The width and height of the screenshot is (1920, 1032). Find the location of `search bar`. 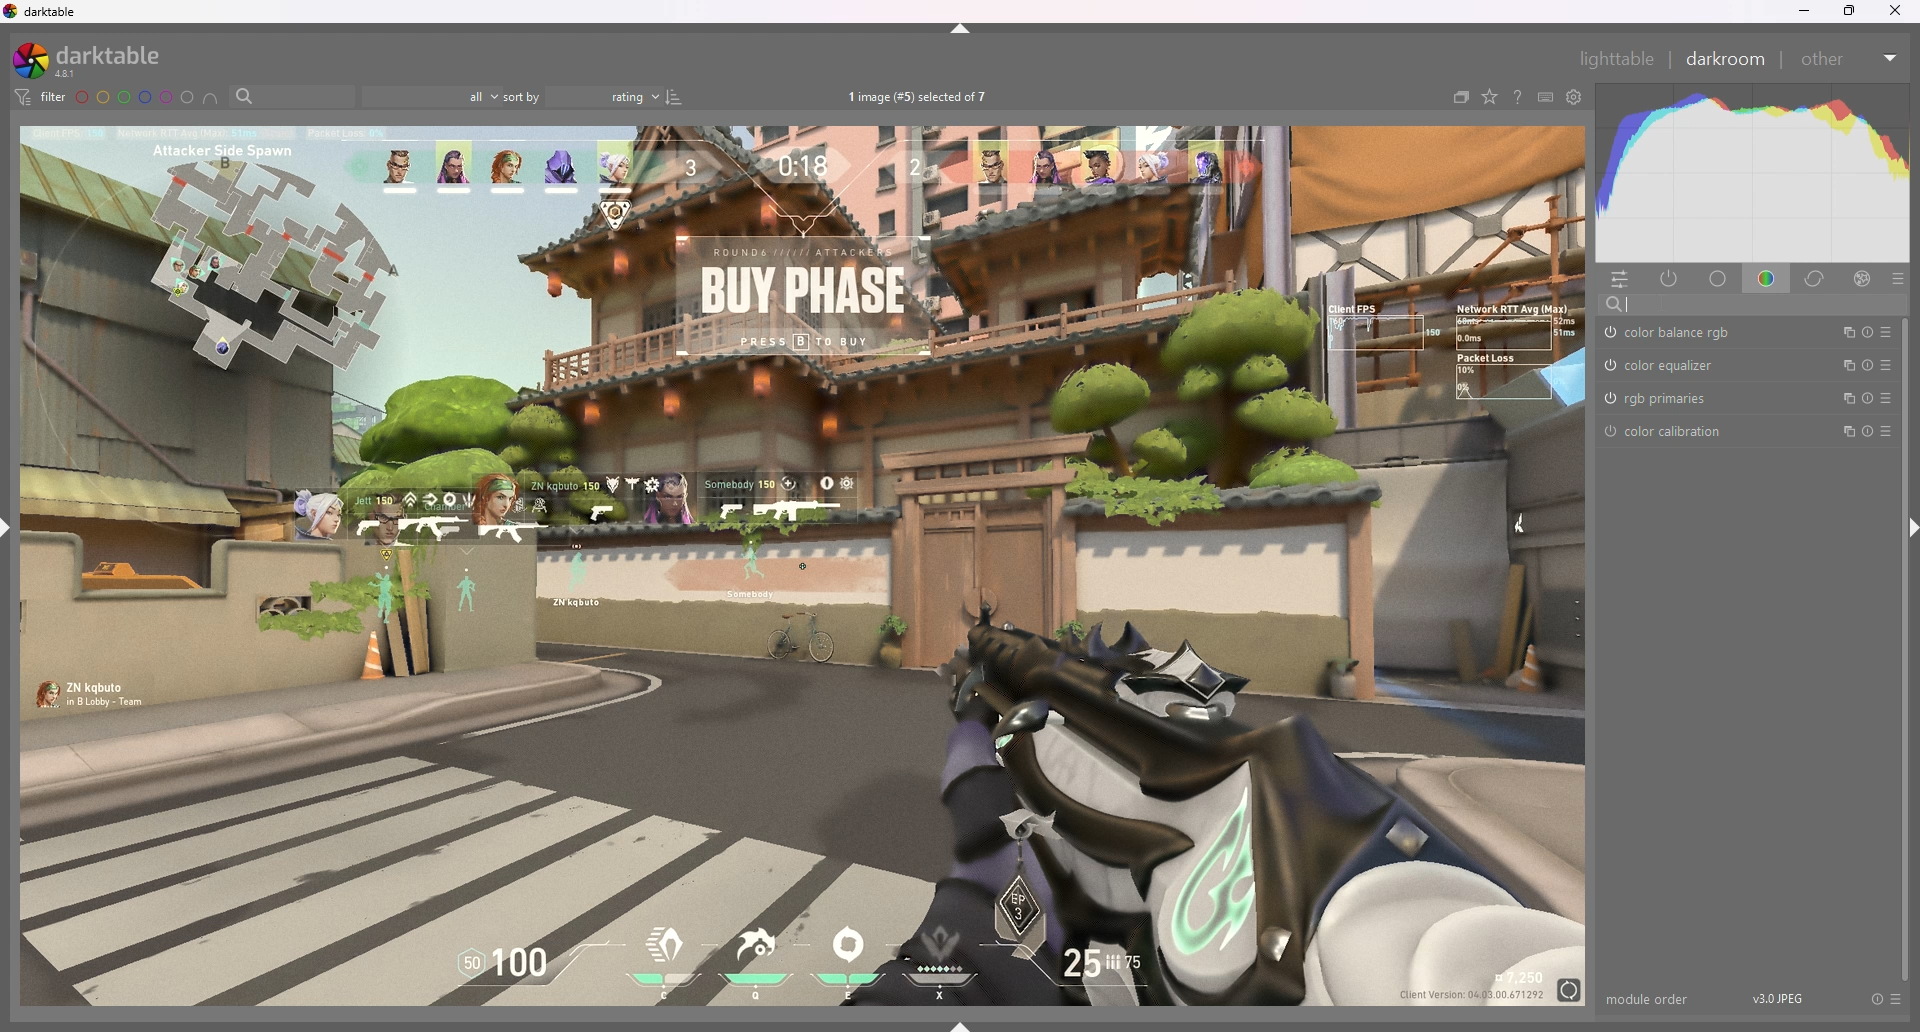

search bar is located at coordinates (289, 97).